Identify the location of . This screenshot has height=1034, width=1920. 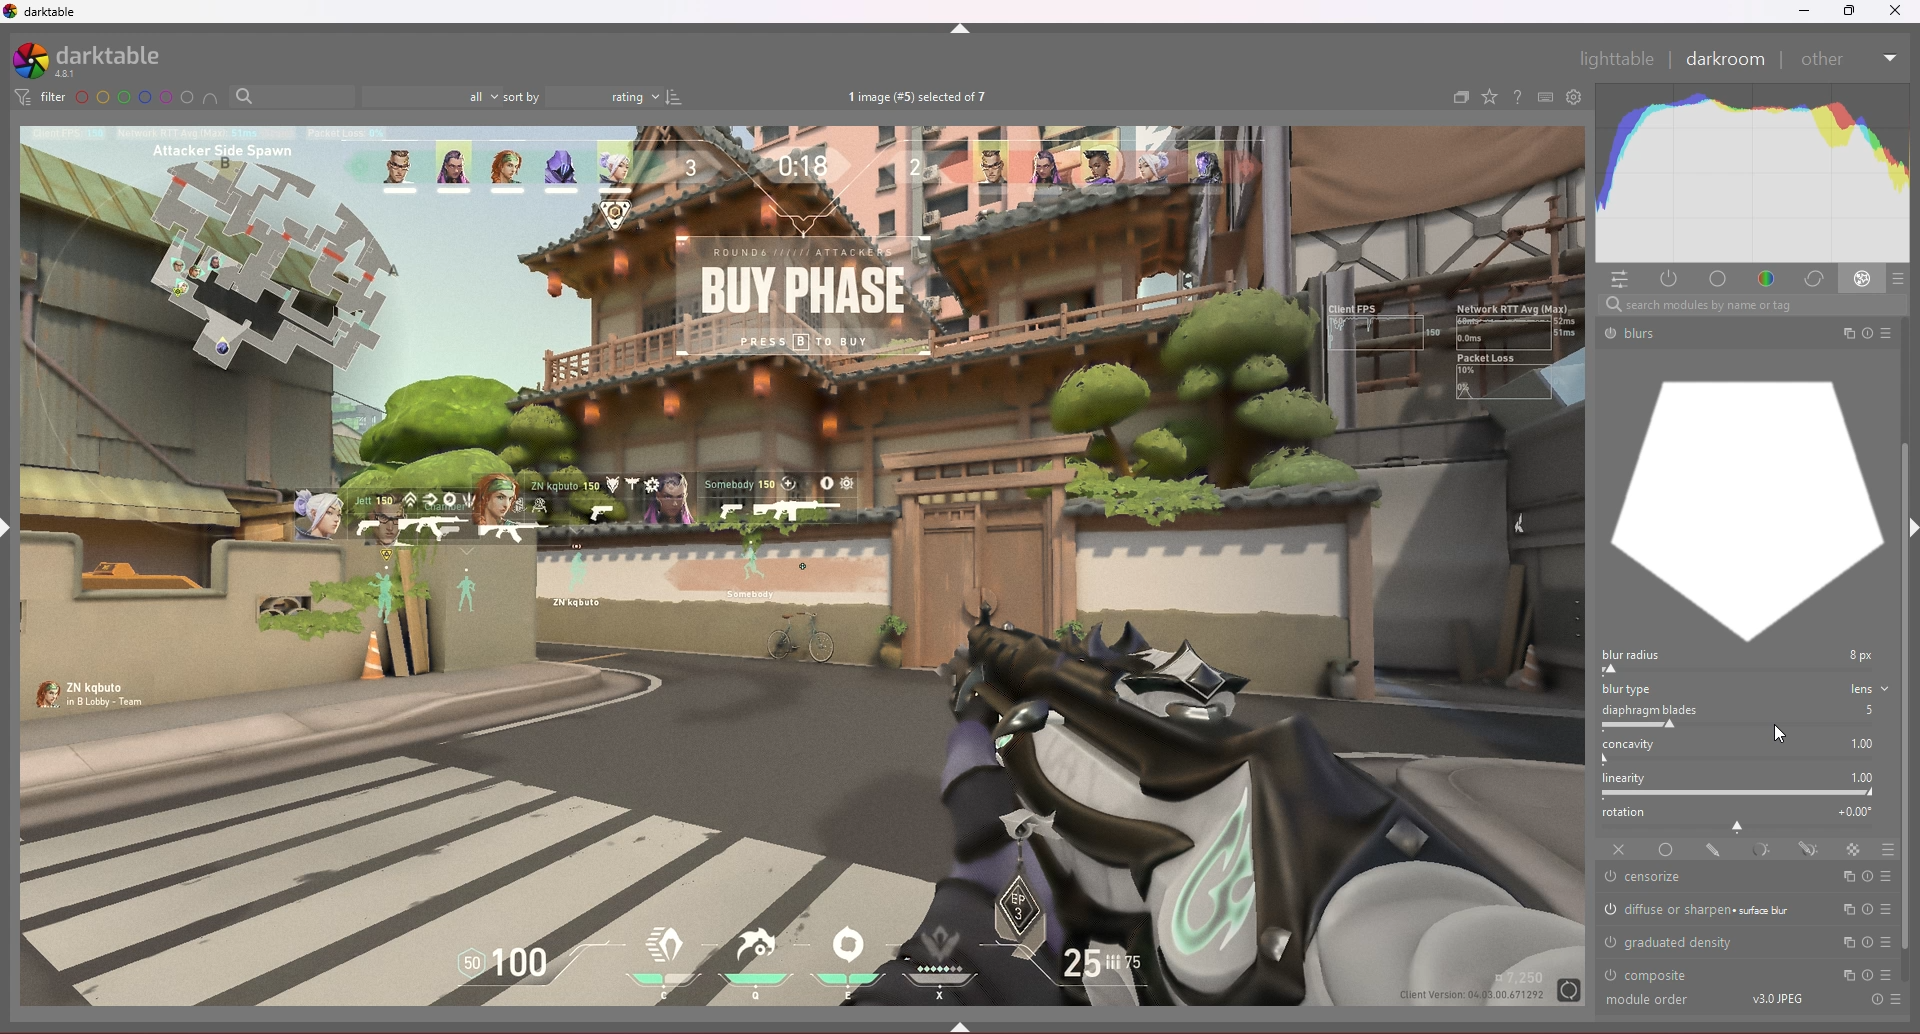
(1896, 333).